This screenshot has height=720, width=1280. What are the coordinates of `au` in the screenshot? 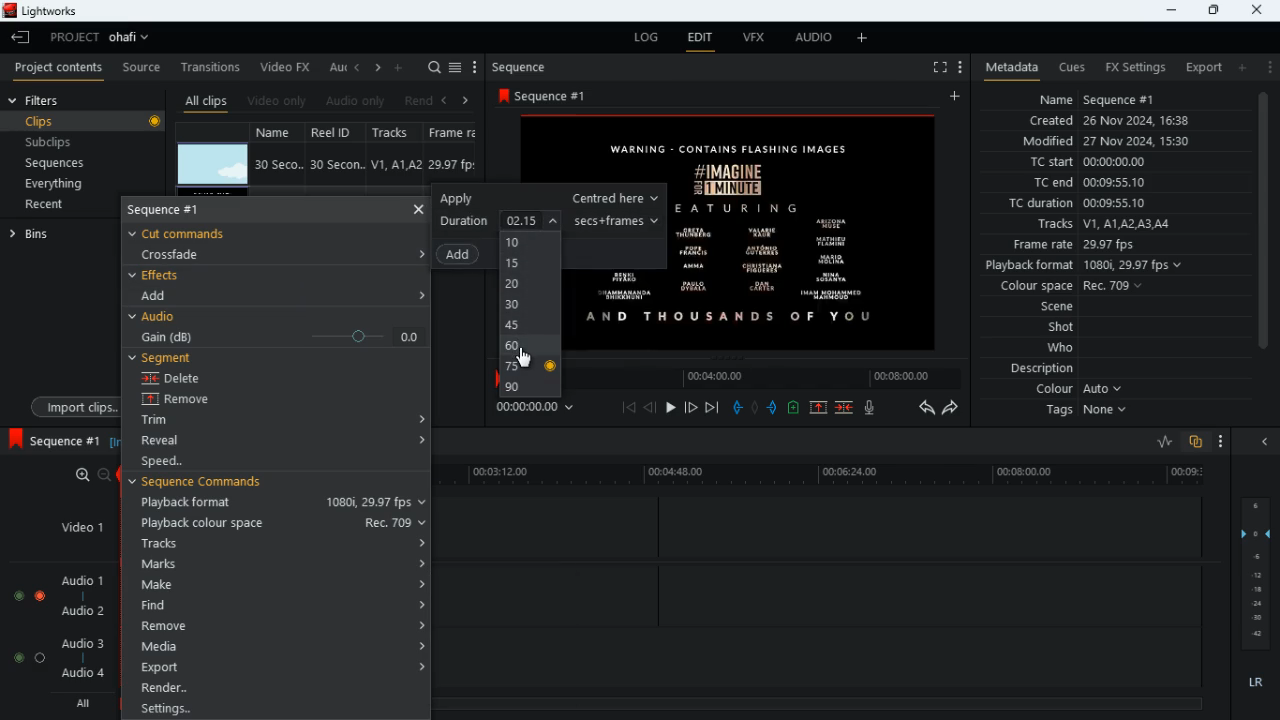 It's located at (336, 67).